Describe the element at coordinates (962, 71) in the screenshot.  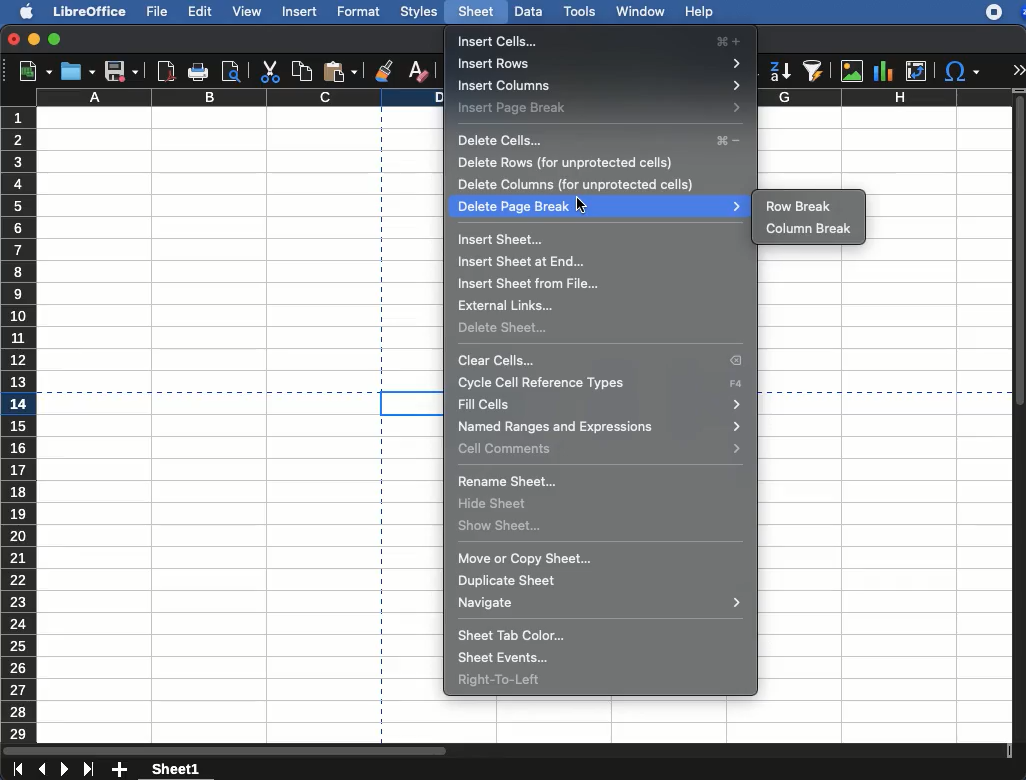
I see `special character` at that location.